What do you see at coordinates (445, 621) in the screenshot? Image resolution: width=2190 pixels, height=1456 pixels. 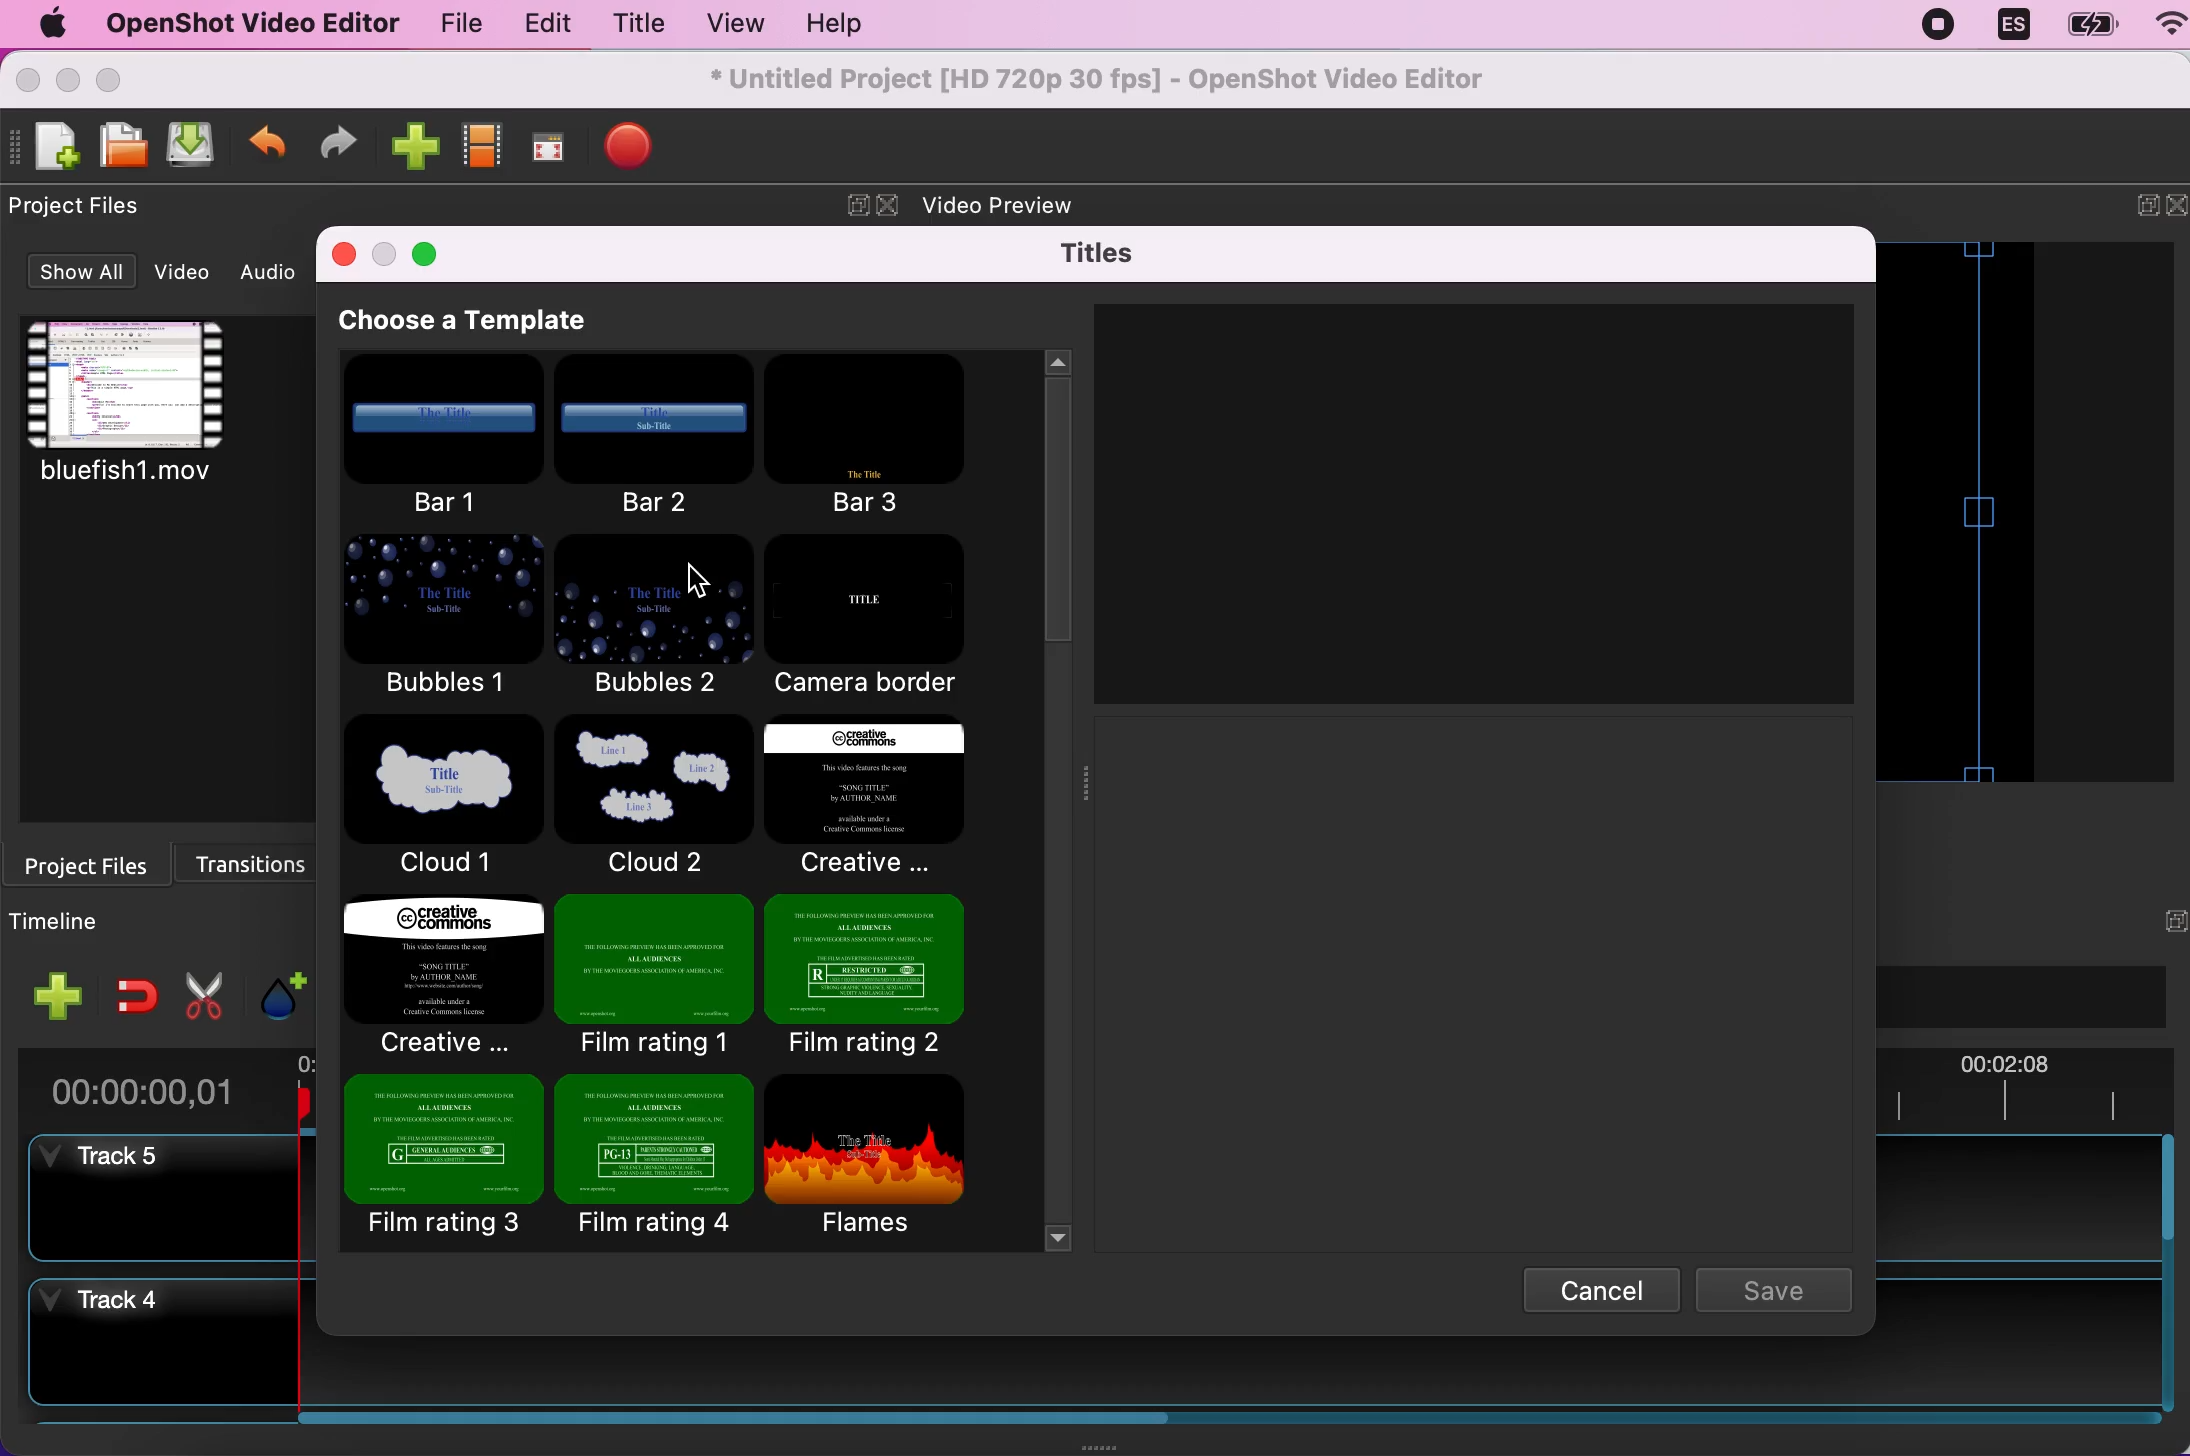 I see `bubbles 1` at bounding box center [445, 621].